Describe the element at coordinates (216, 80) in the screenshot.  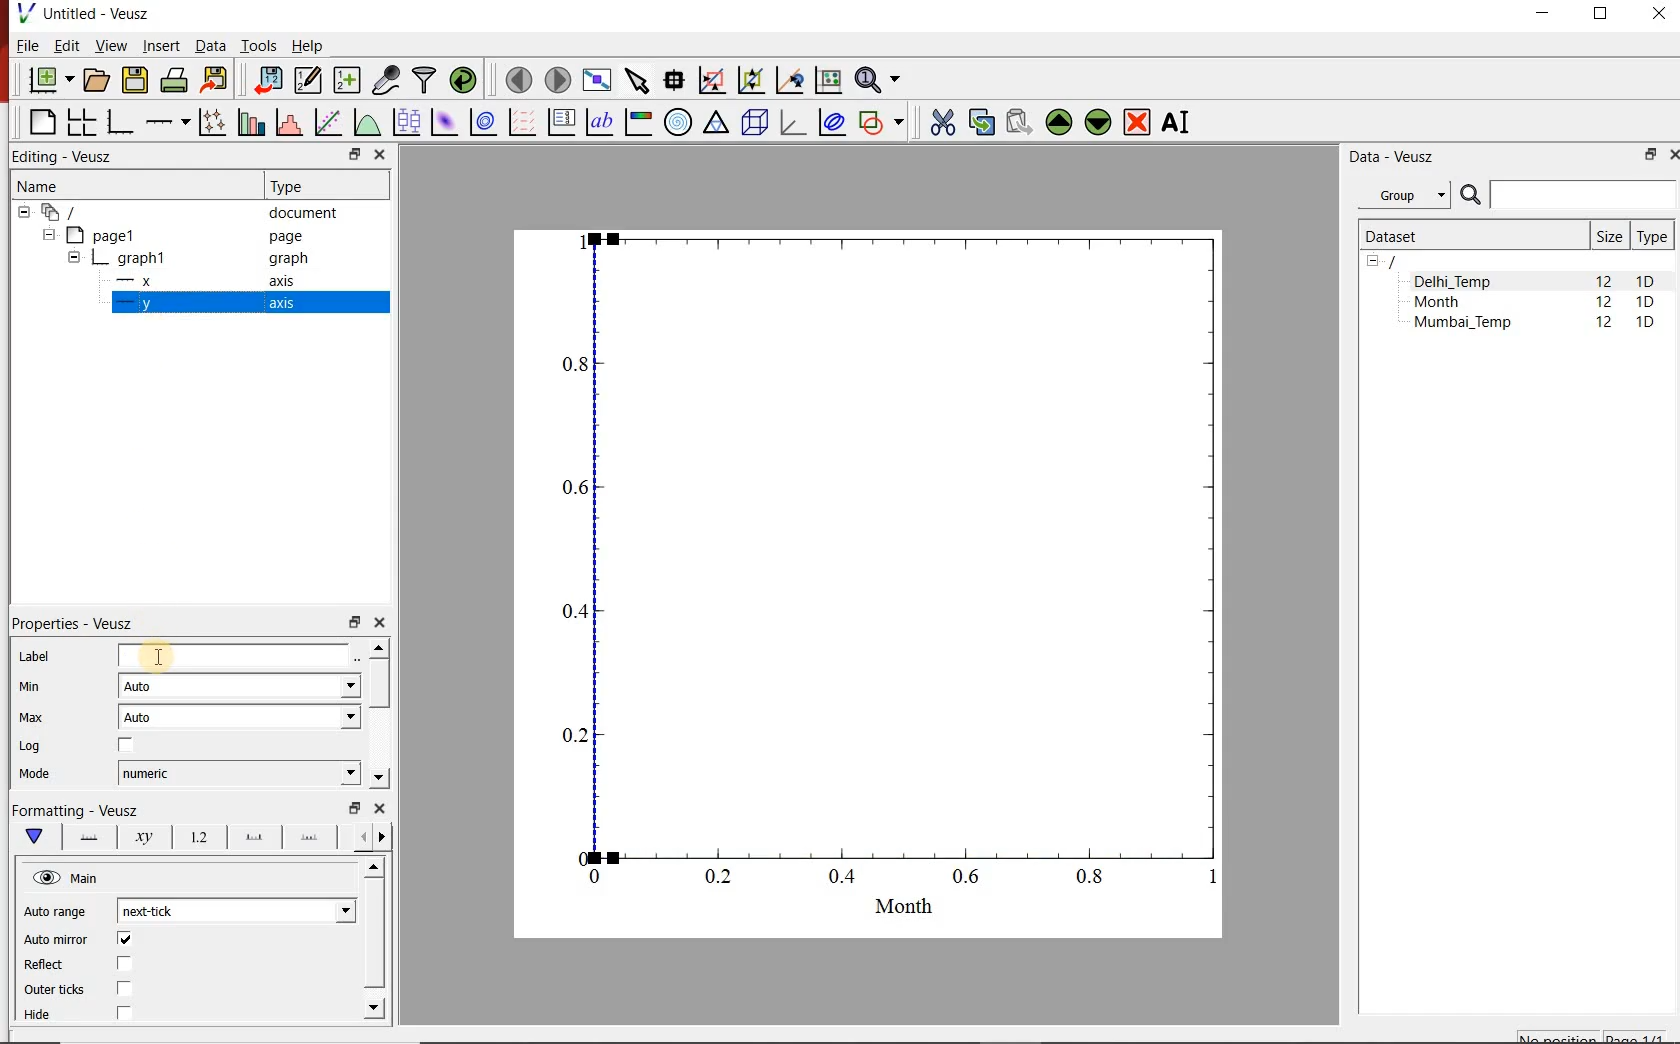
I see `export to graphics format` at that location.